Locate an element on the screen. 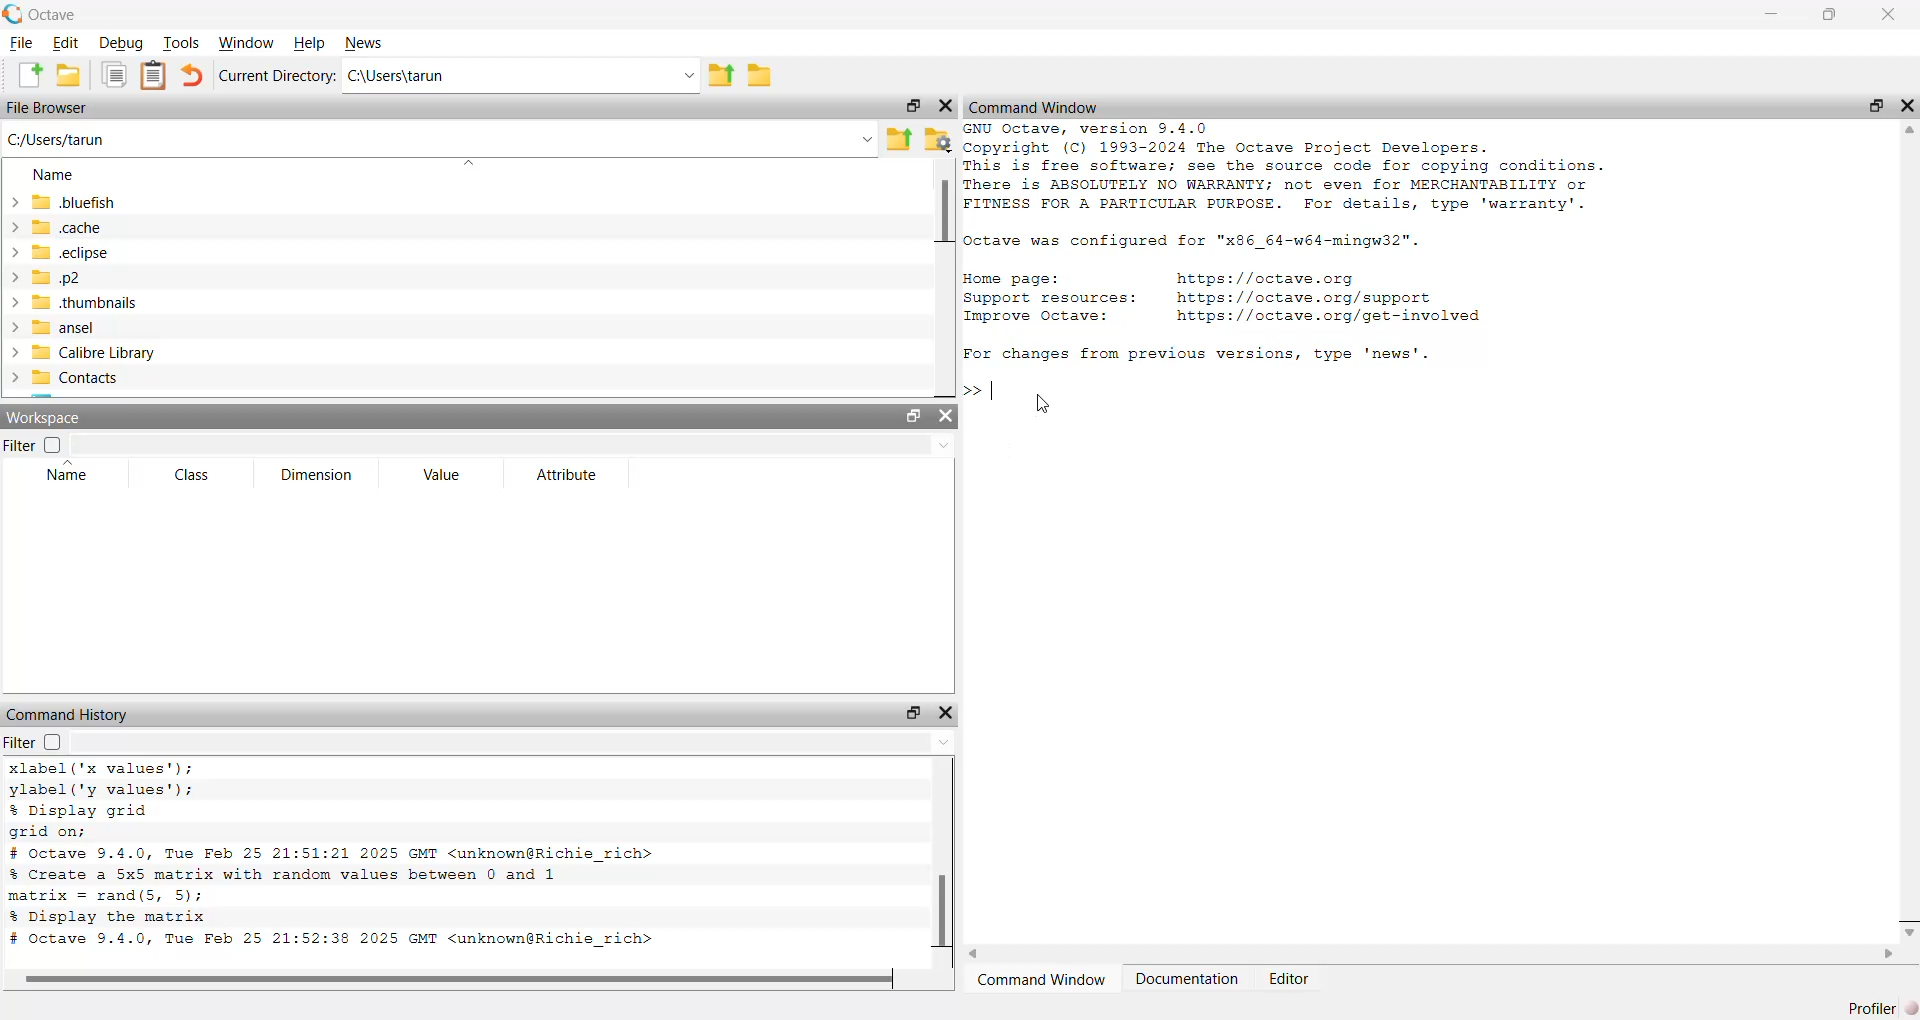 This screenshot has height=1020, width=1920. undo is located at coordinates (192, 74).